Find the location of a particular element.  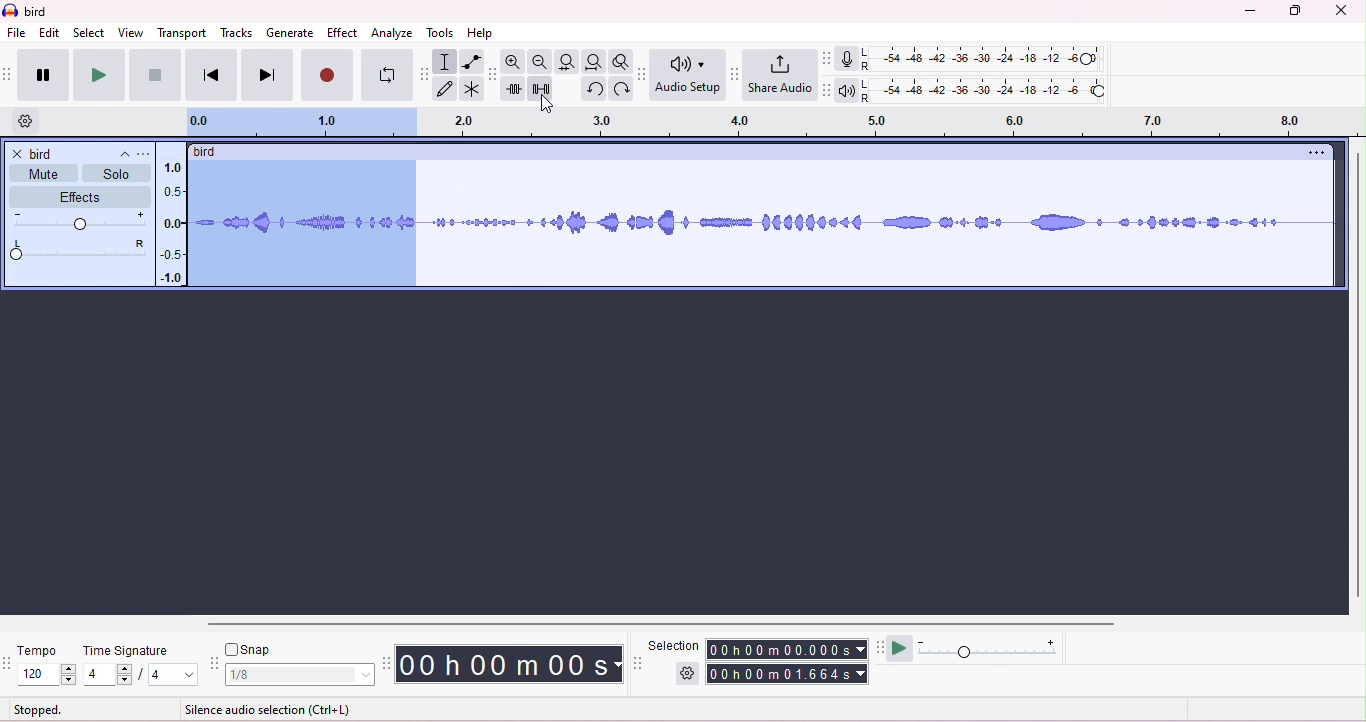

vertical scroll bar is located at coordinates (1356, 376).